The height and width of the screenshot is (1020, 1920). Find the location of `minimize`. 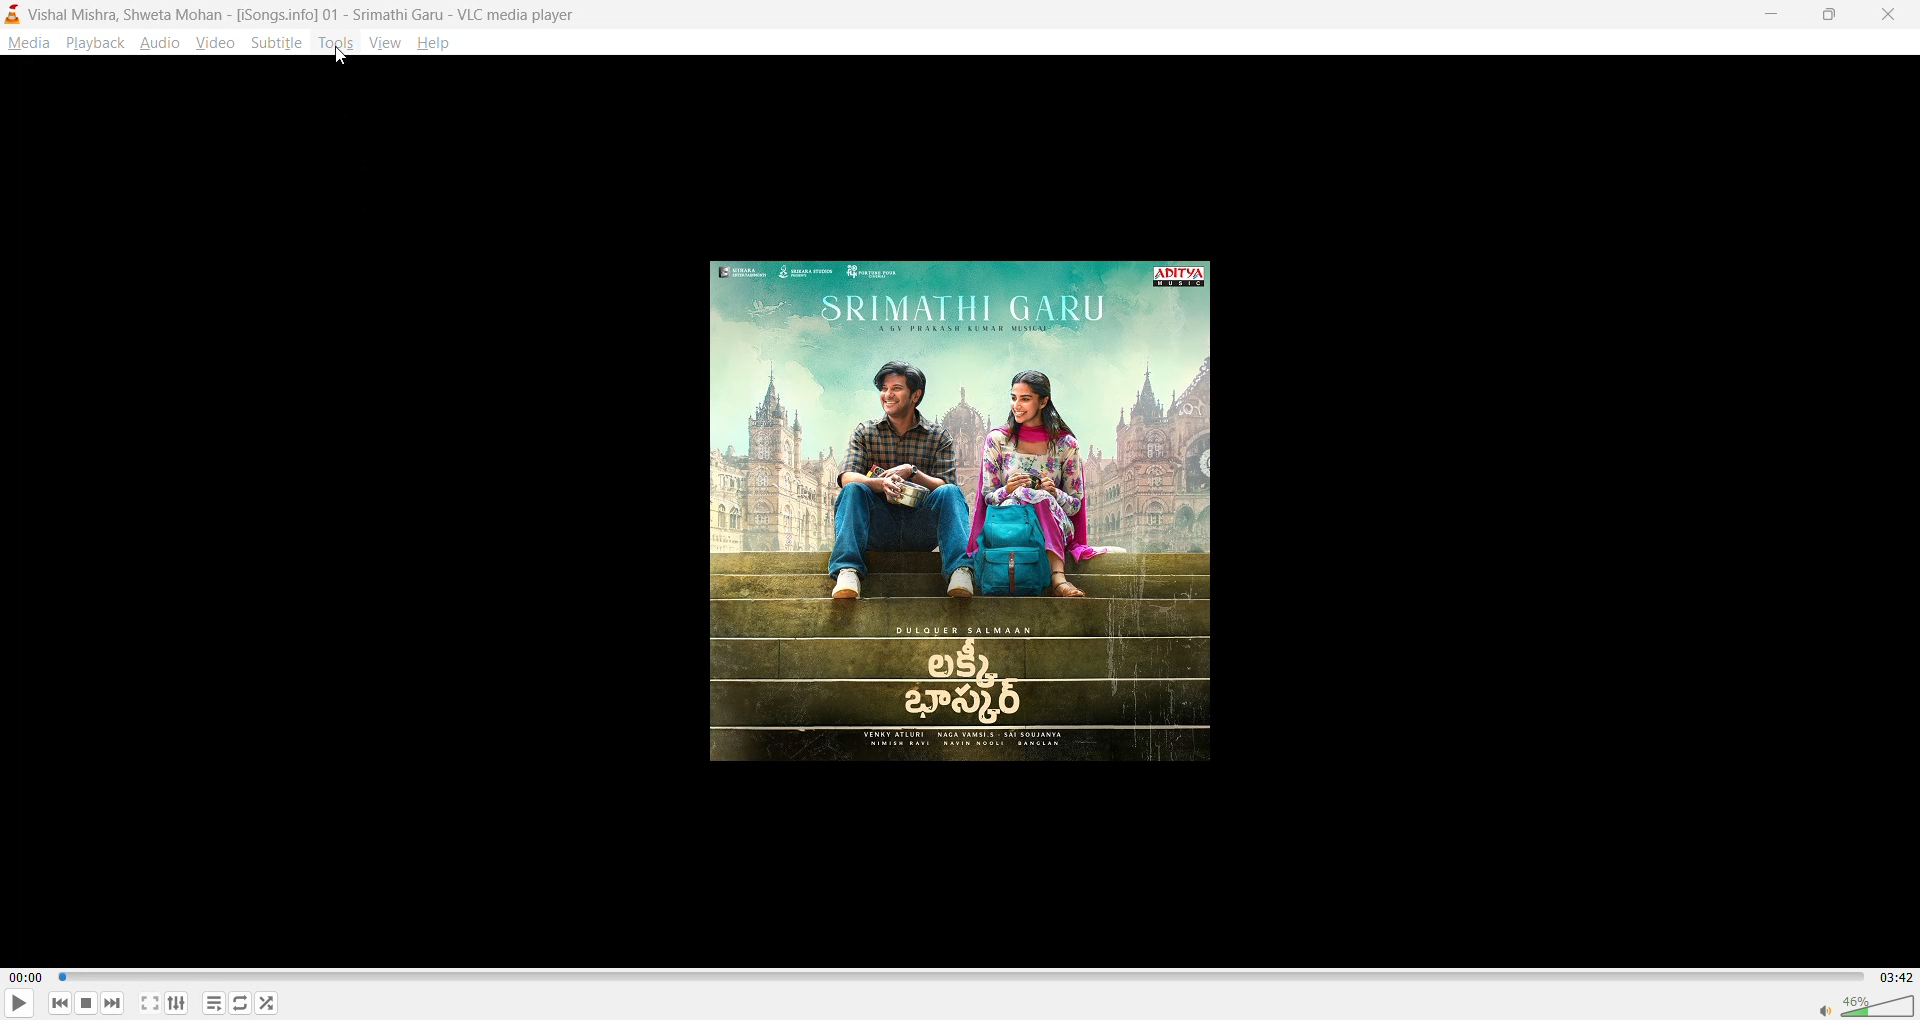

minimize is located at coordinates (1768, 12).